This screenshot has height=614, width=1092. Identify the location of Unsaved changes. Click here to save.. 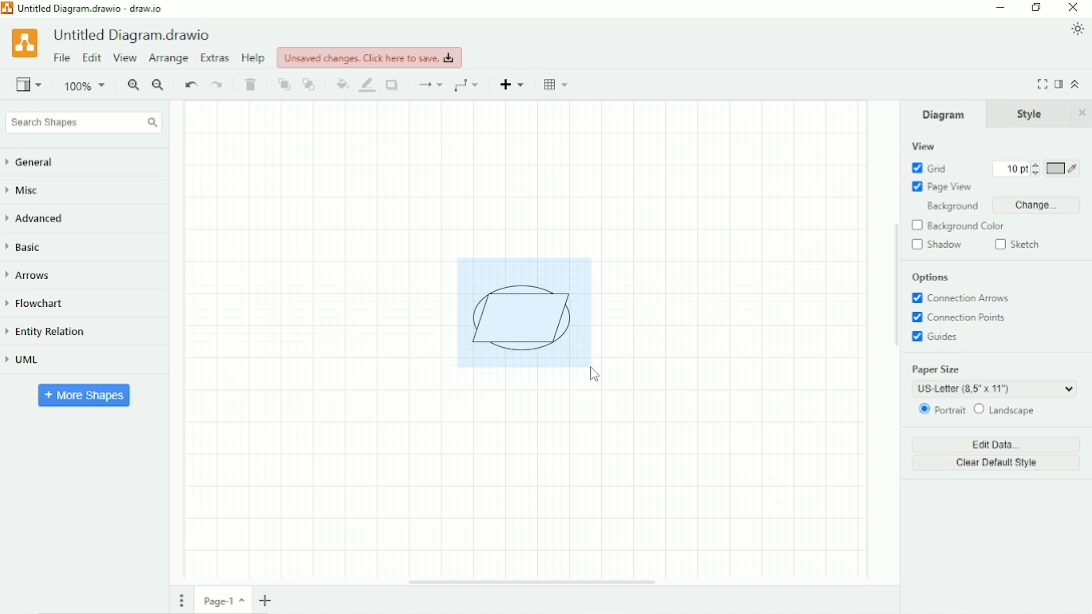
(370, 57).